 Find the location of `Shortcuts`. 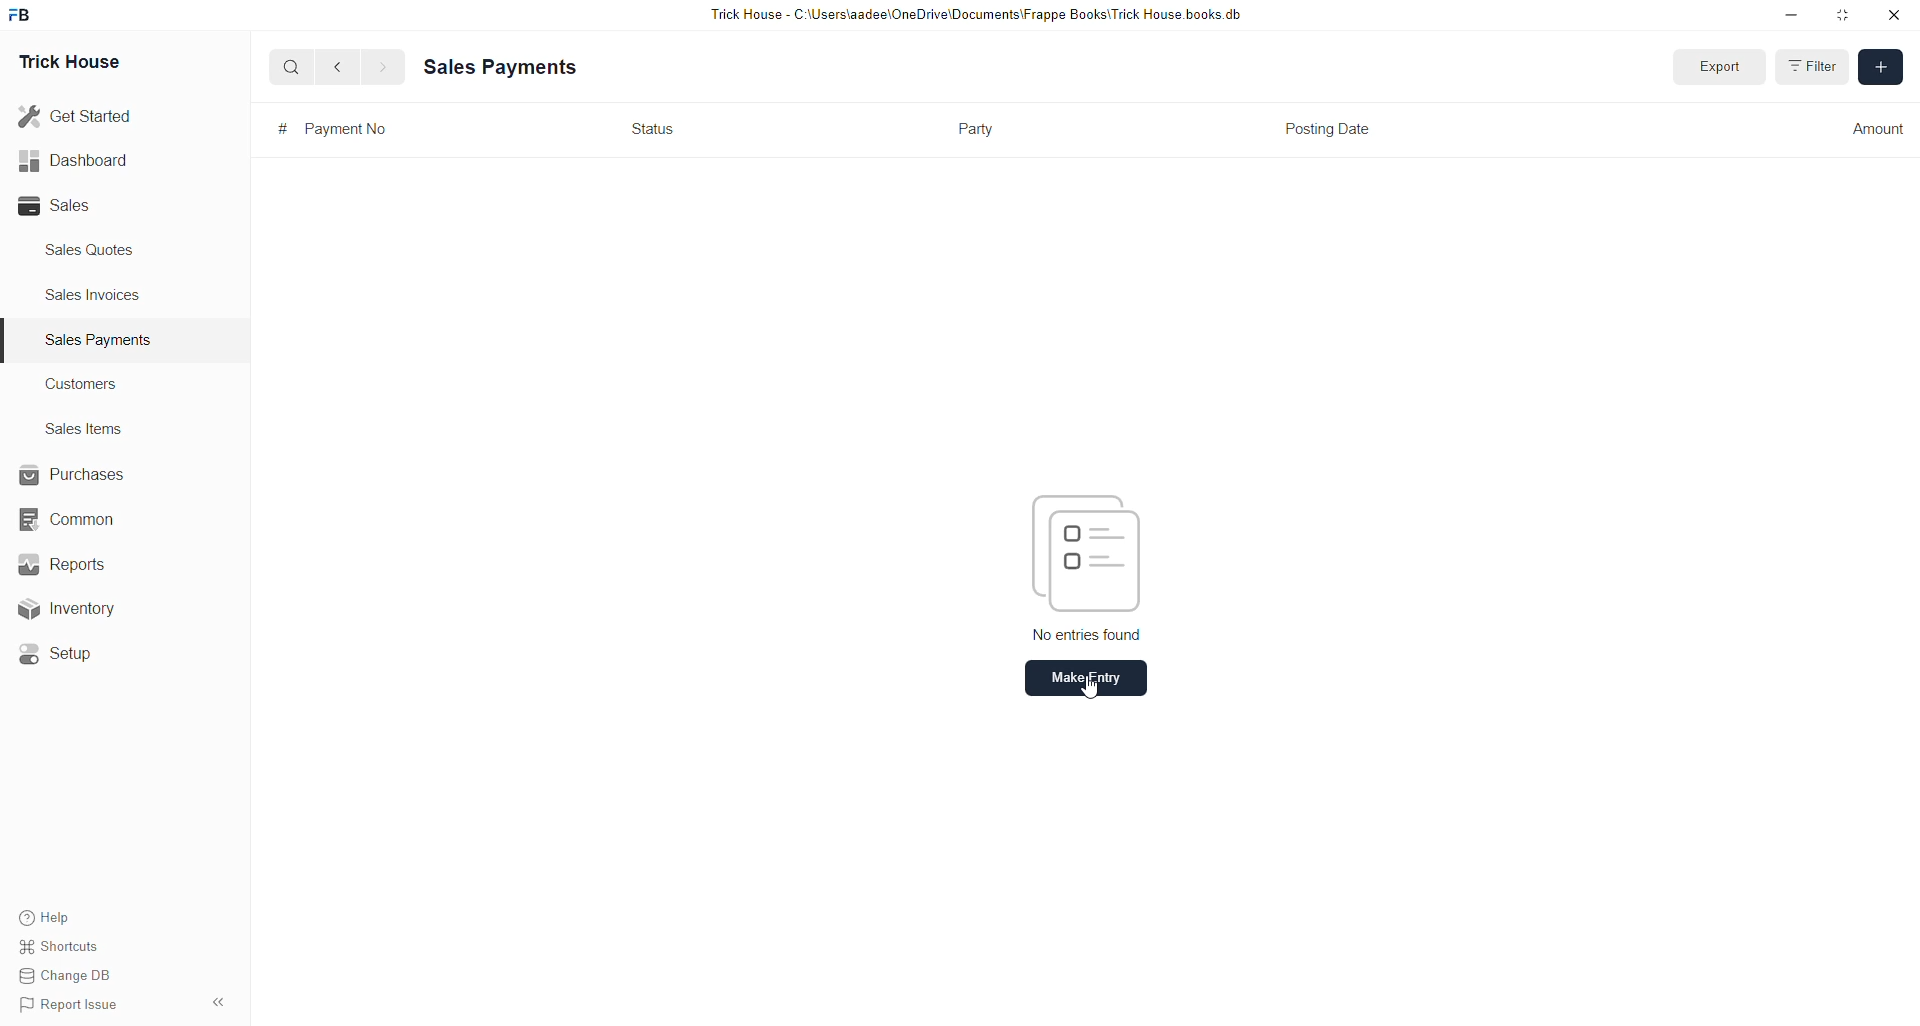

Shortcuts is located at coordinates (67, 943).